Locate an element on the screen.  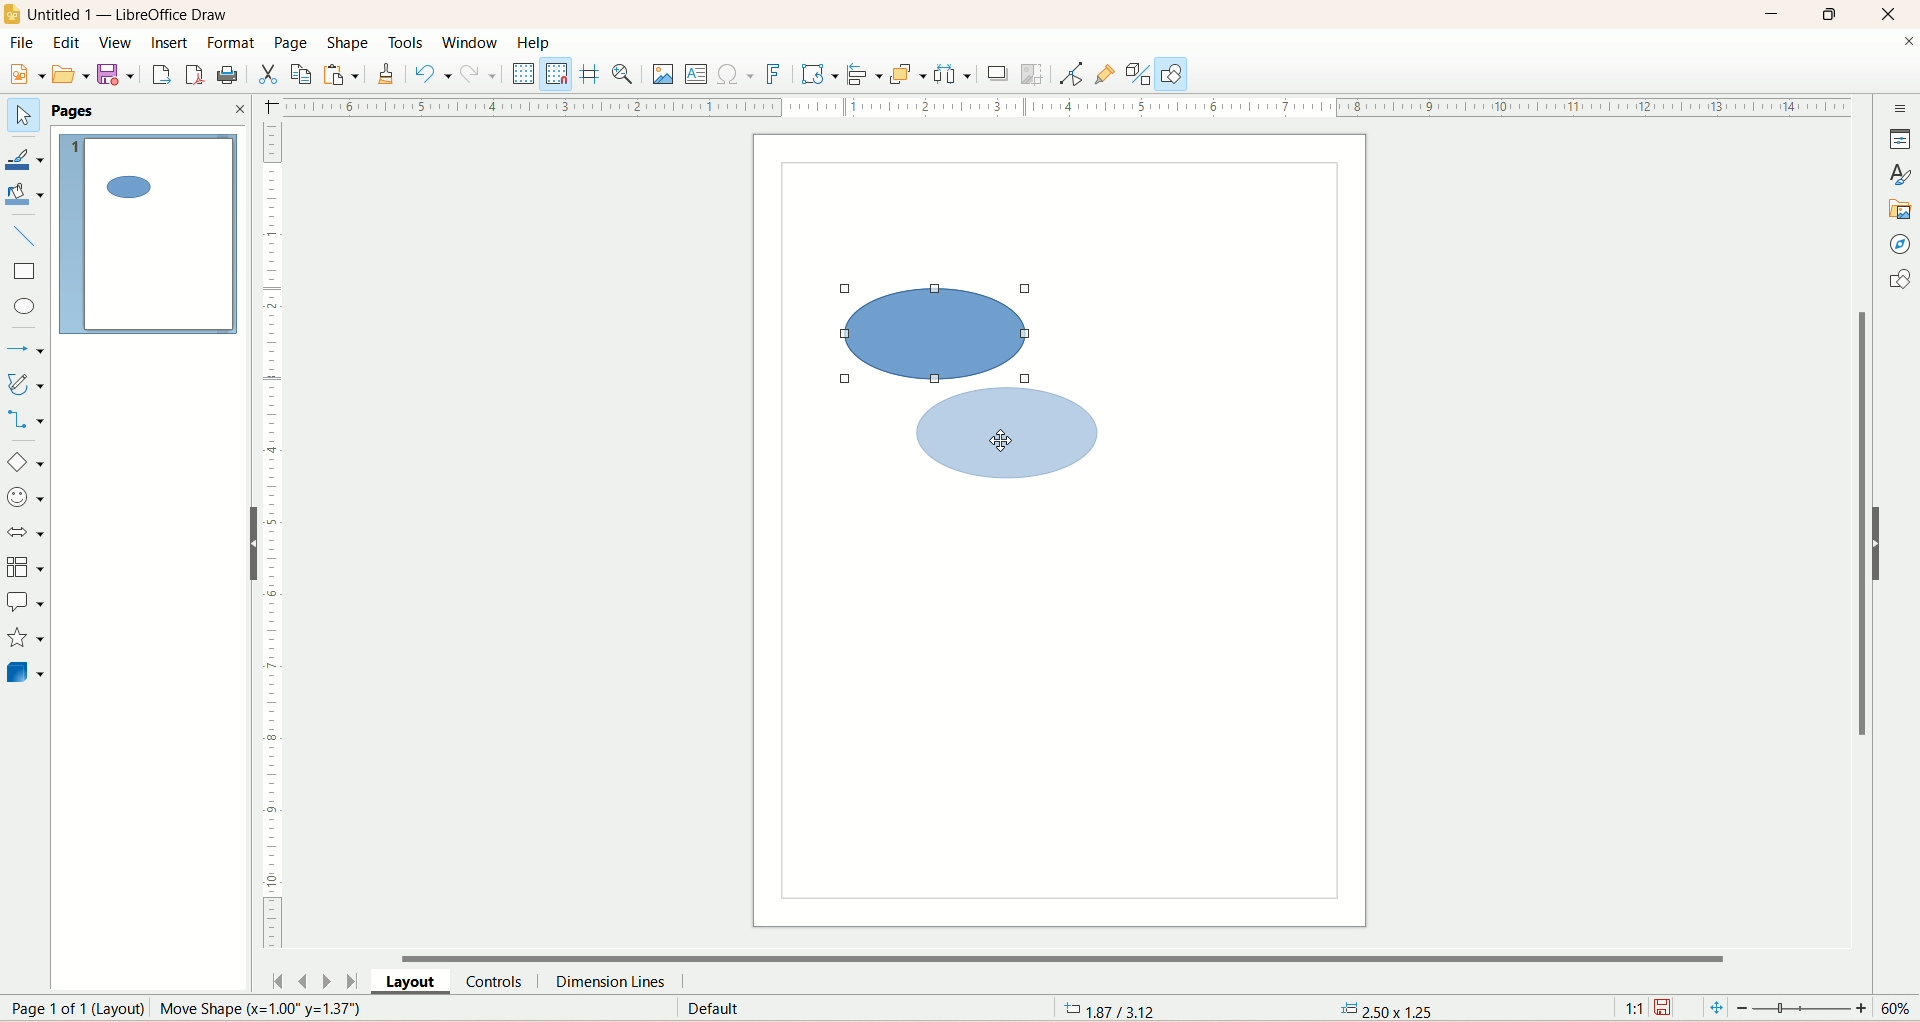
fontwork text is located at coordinates (773, 75).